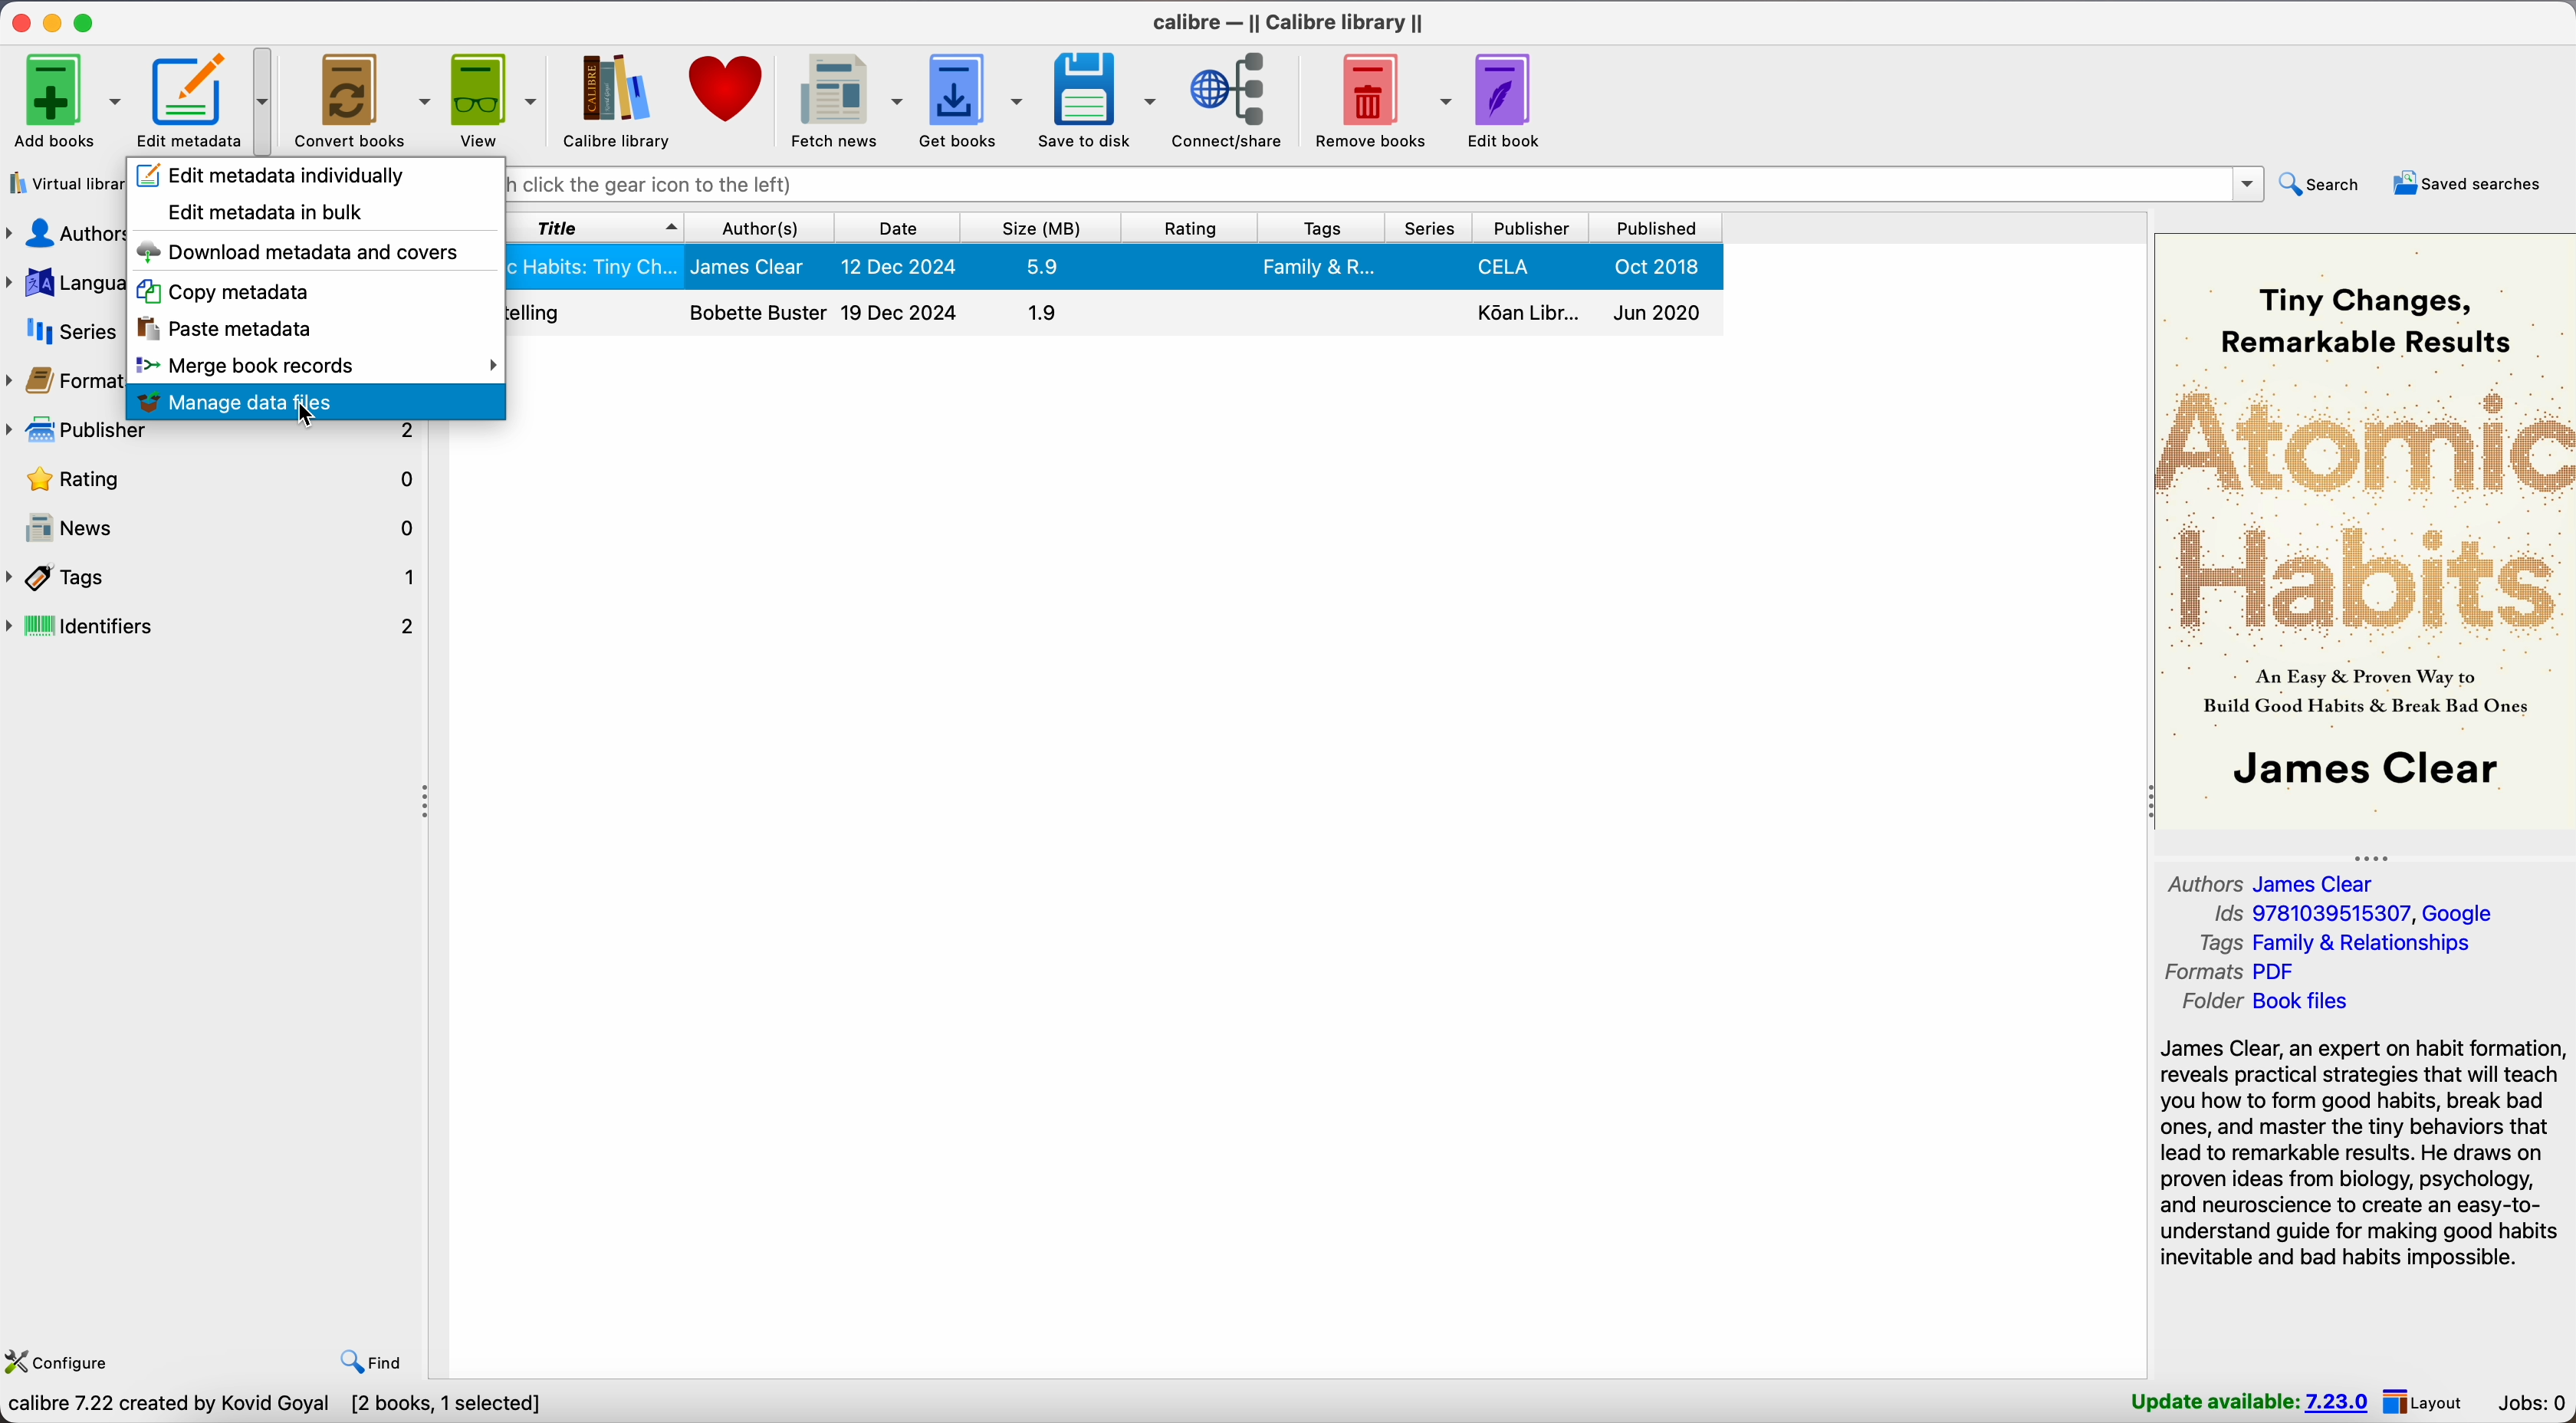 Image resolution: width=2576 pixels, height=1423 pixels. Describe the element at coordinates (2270, 1002) in the screenshot. I see `folder Book files` at that location.